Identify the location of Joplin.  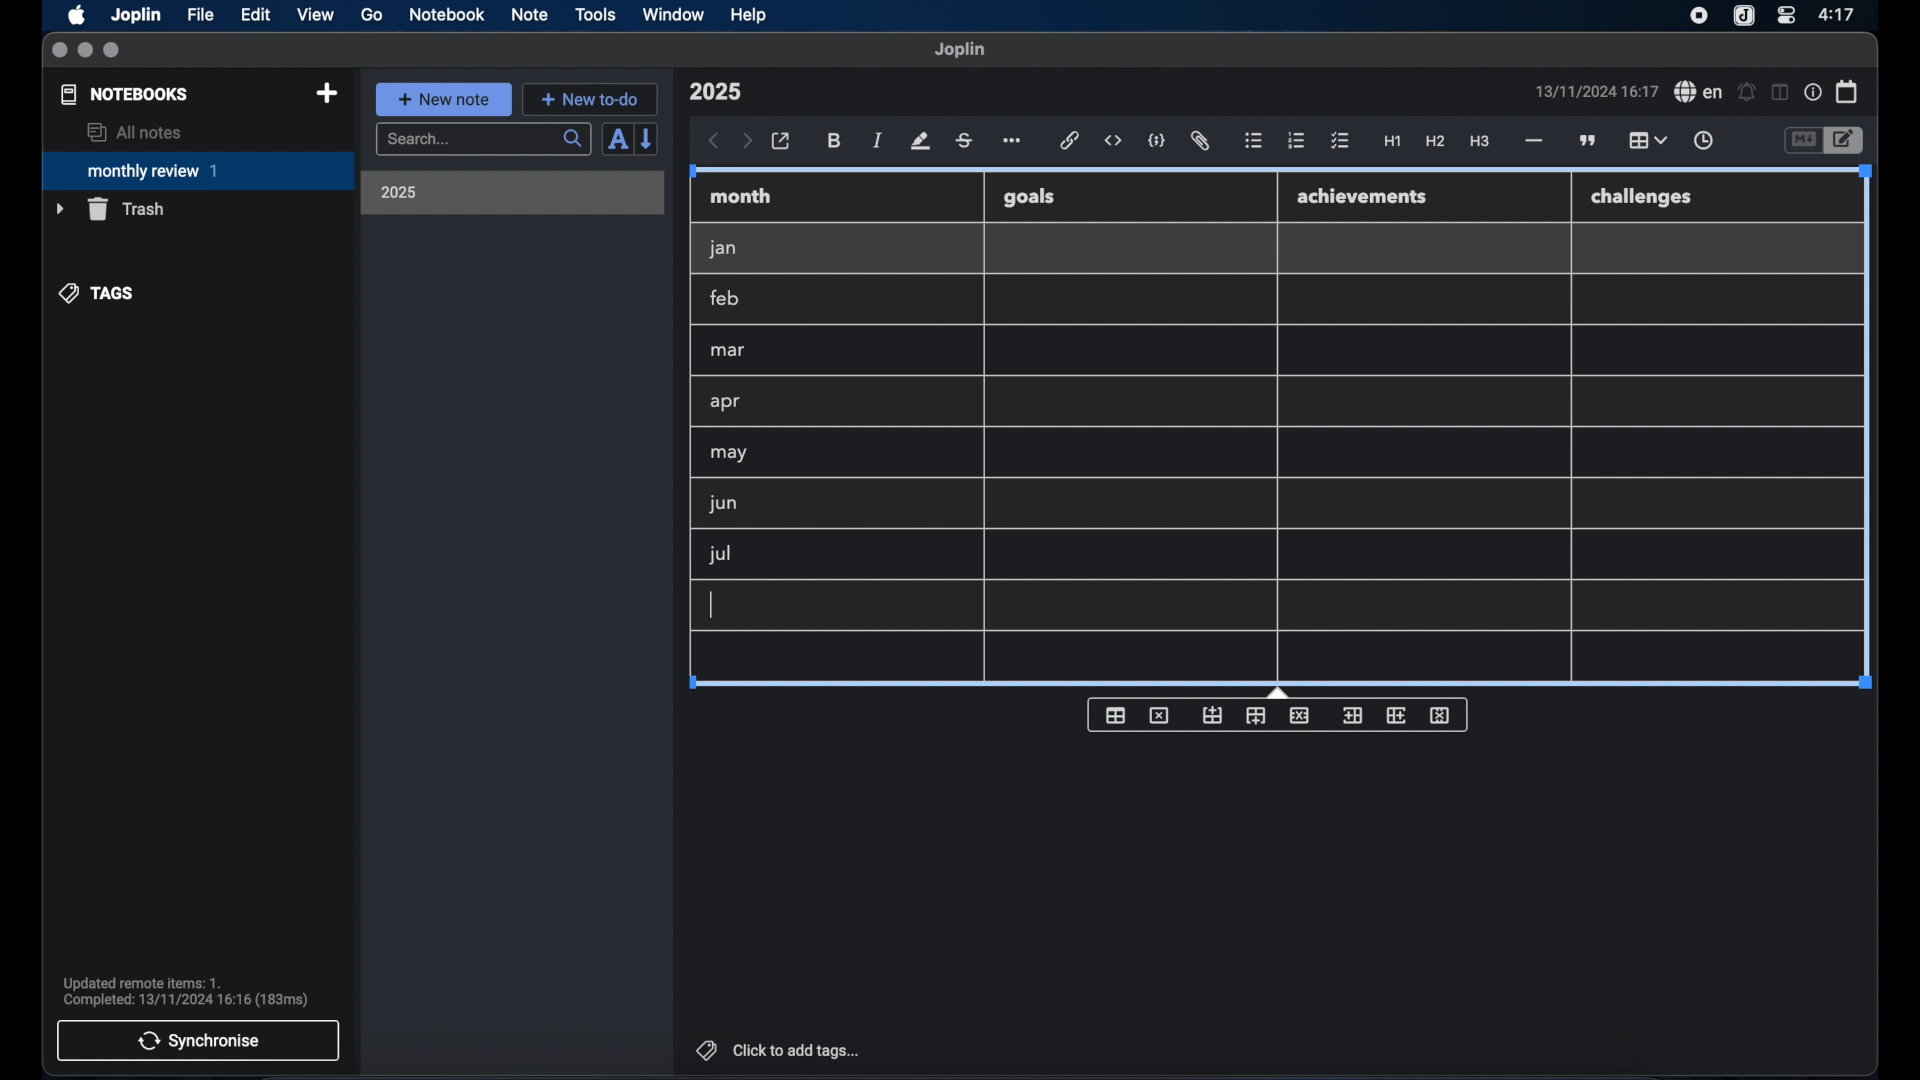
(138, 16).